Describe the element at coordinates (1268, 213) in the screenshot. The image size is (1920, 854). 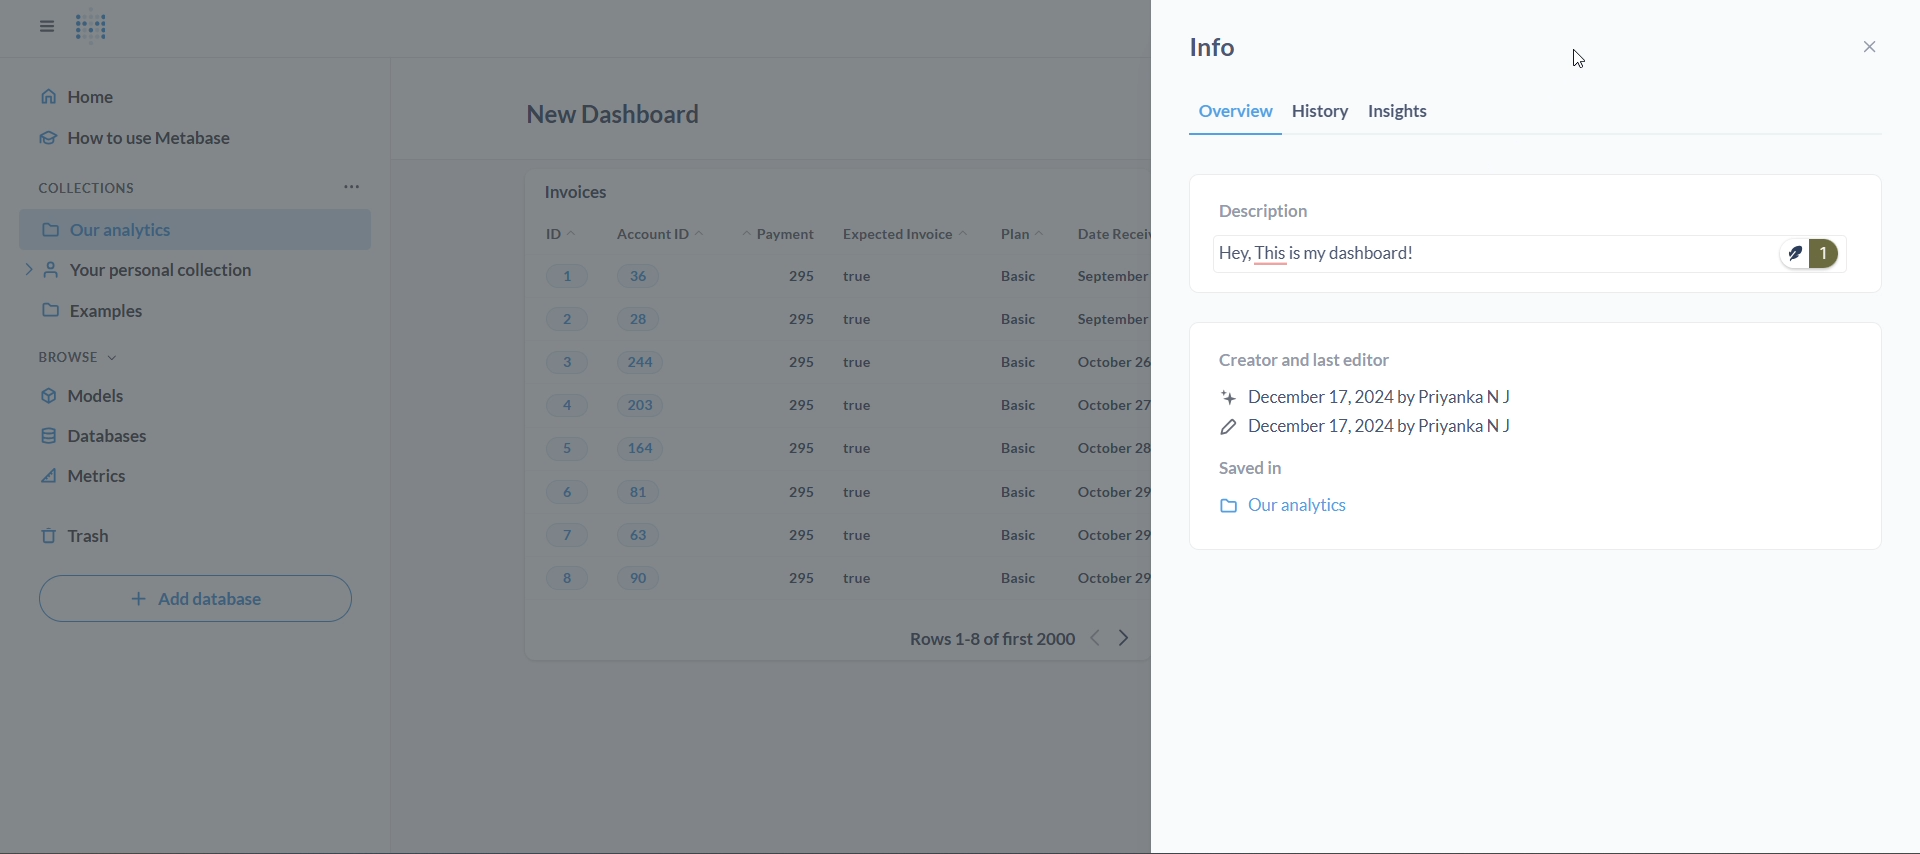
I see `description` at that location.